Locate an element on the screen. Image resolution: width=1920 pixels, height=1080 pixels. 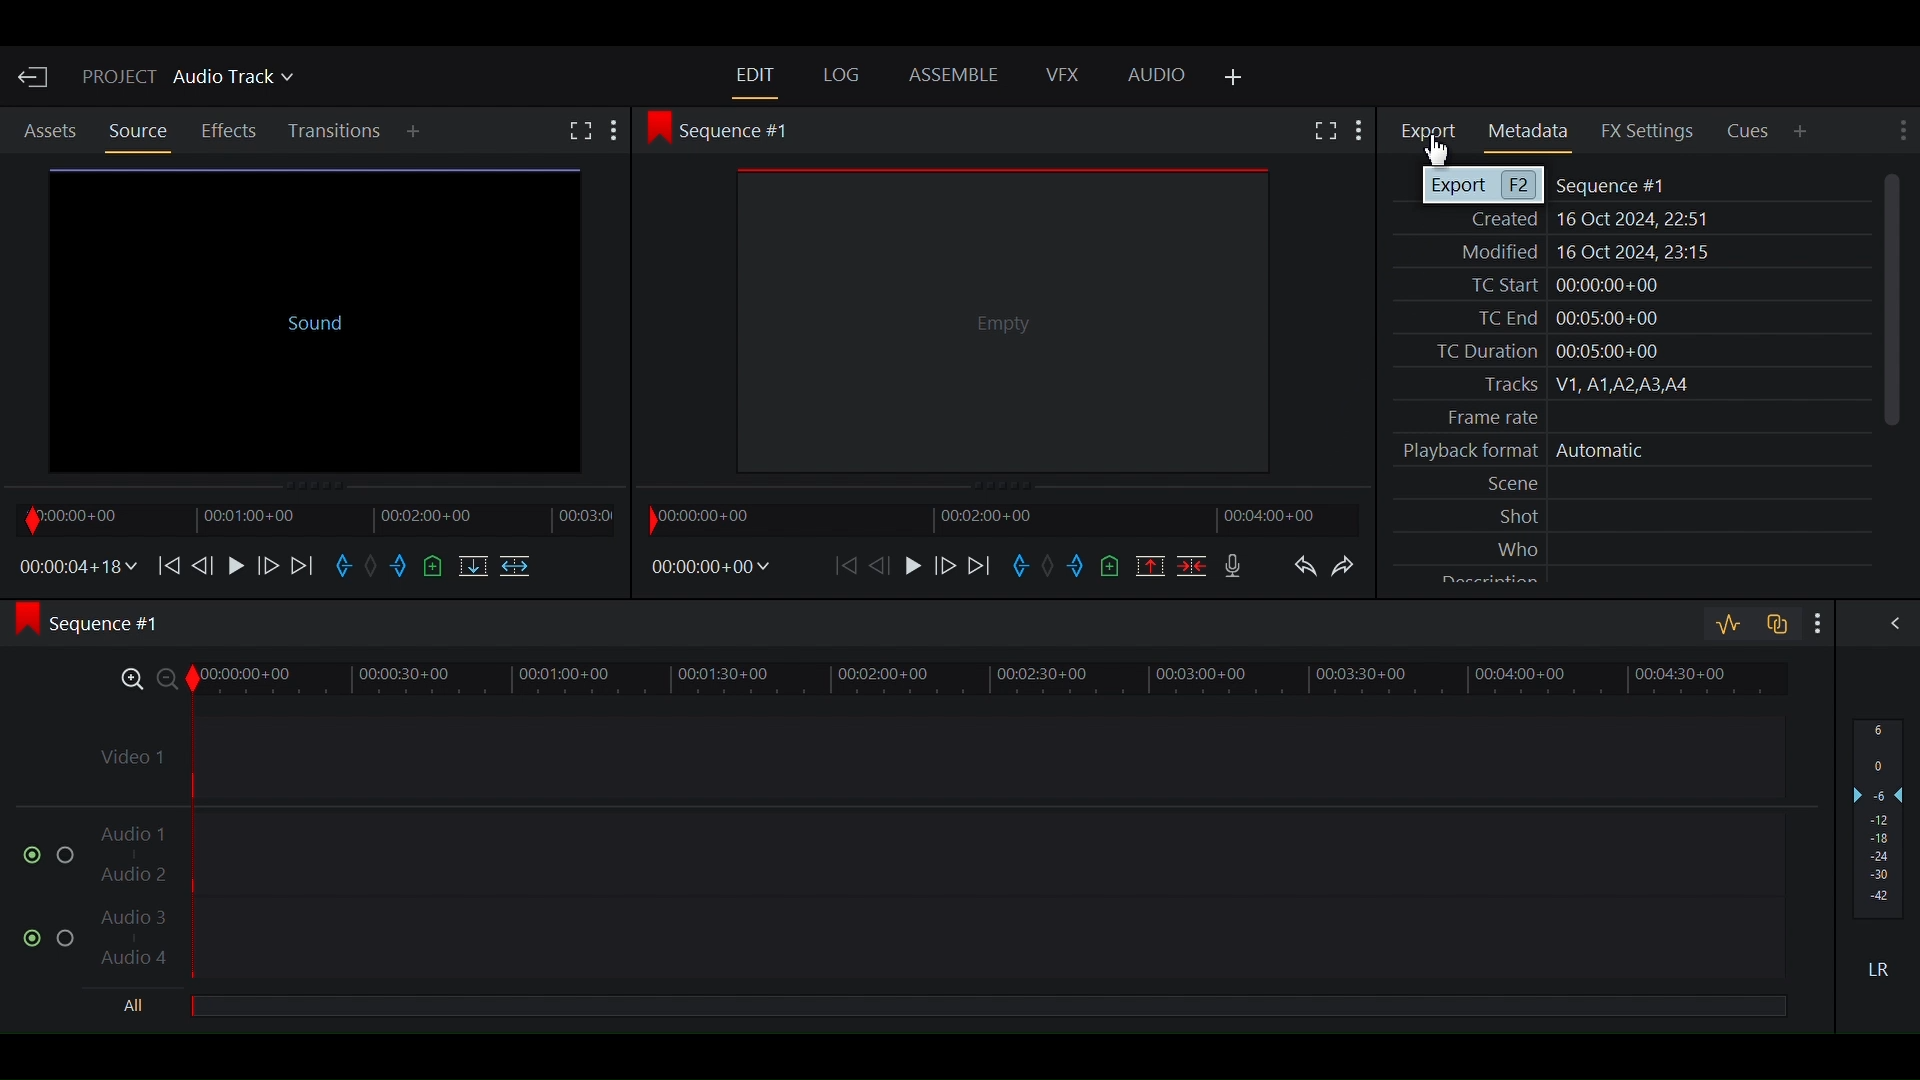
Insert into the target sequence is located at coordinates (518, 568).